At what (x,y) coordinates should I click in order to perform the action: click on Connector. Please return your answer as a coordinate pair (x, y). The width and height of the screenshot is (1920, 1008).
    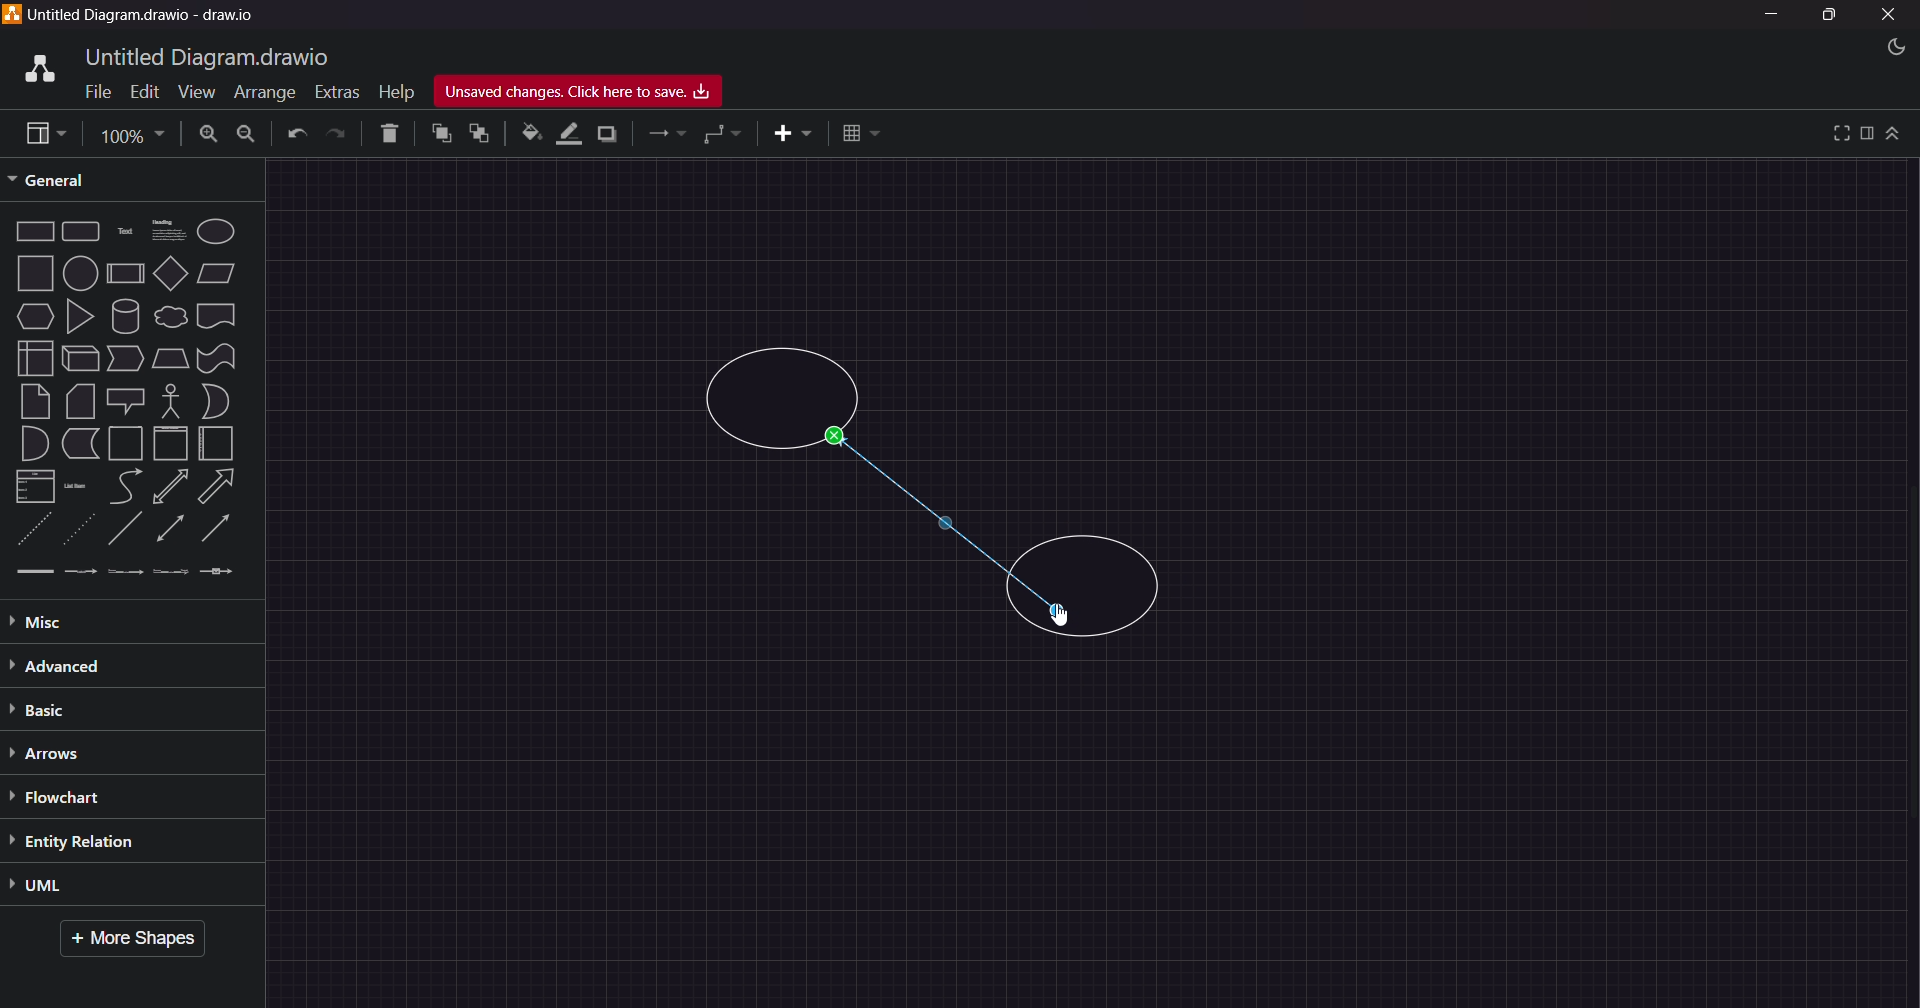
    Looking at the image, I should click on (942, 521).